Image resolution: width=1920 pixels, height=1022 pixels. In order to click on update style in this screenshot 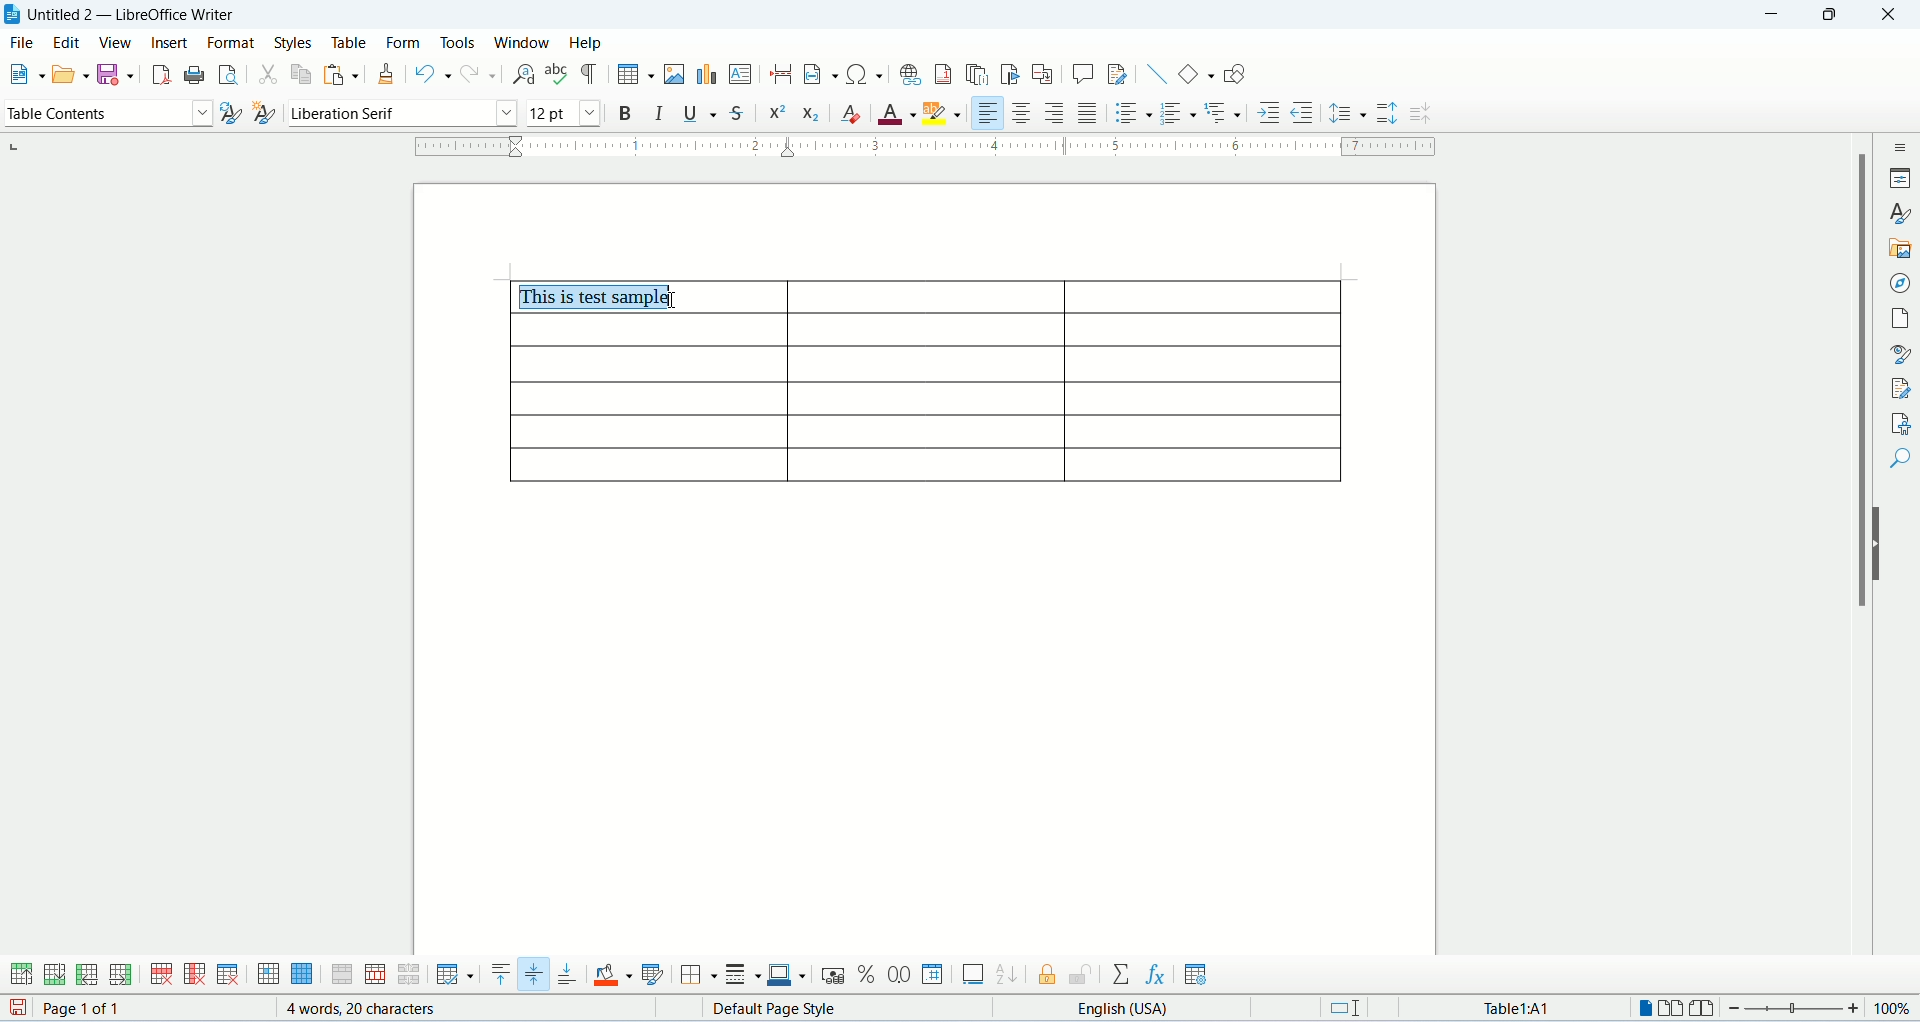, I will do `click(230, 115)`.